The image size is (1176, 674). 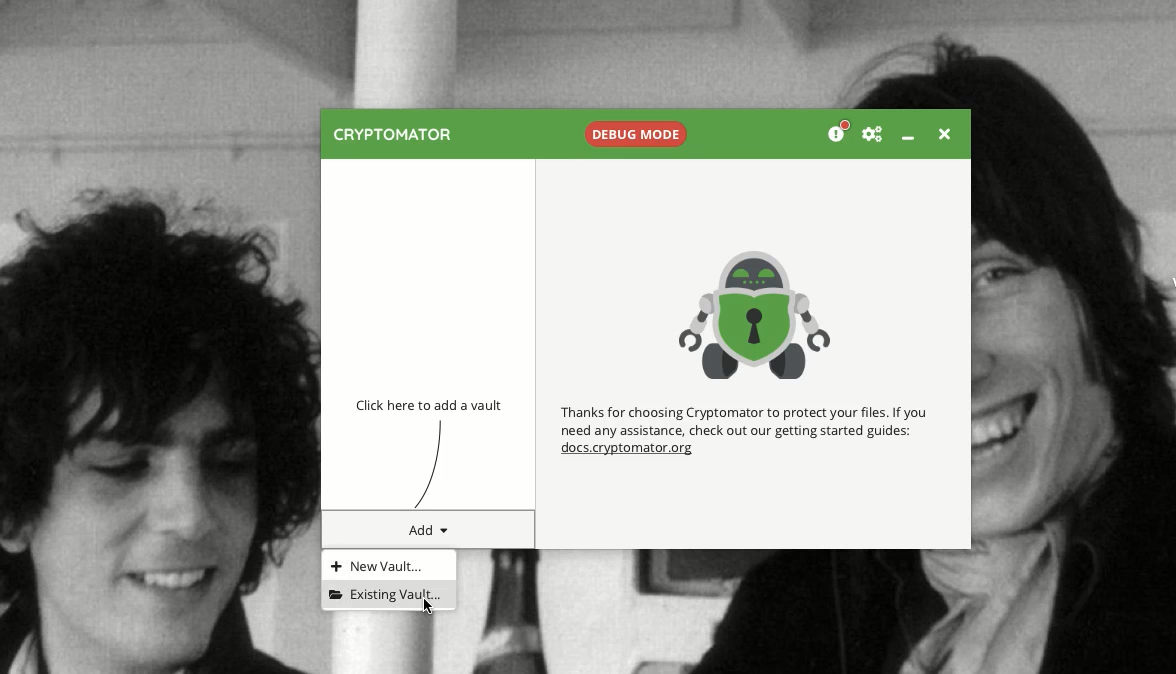 What do you see at coordinates (912, 140) in the screenshot?
I see `Minimize` at bounding box center [912, 140].